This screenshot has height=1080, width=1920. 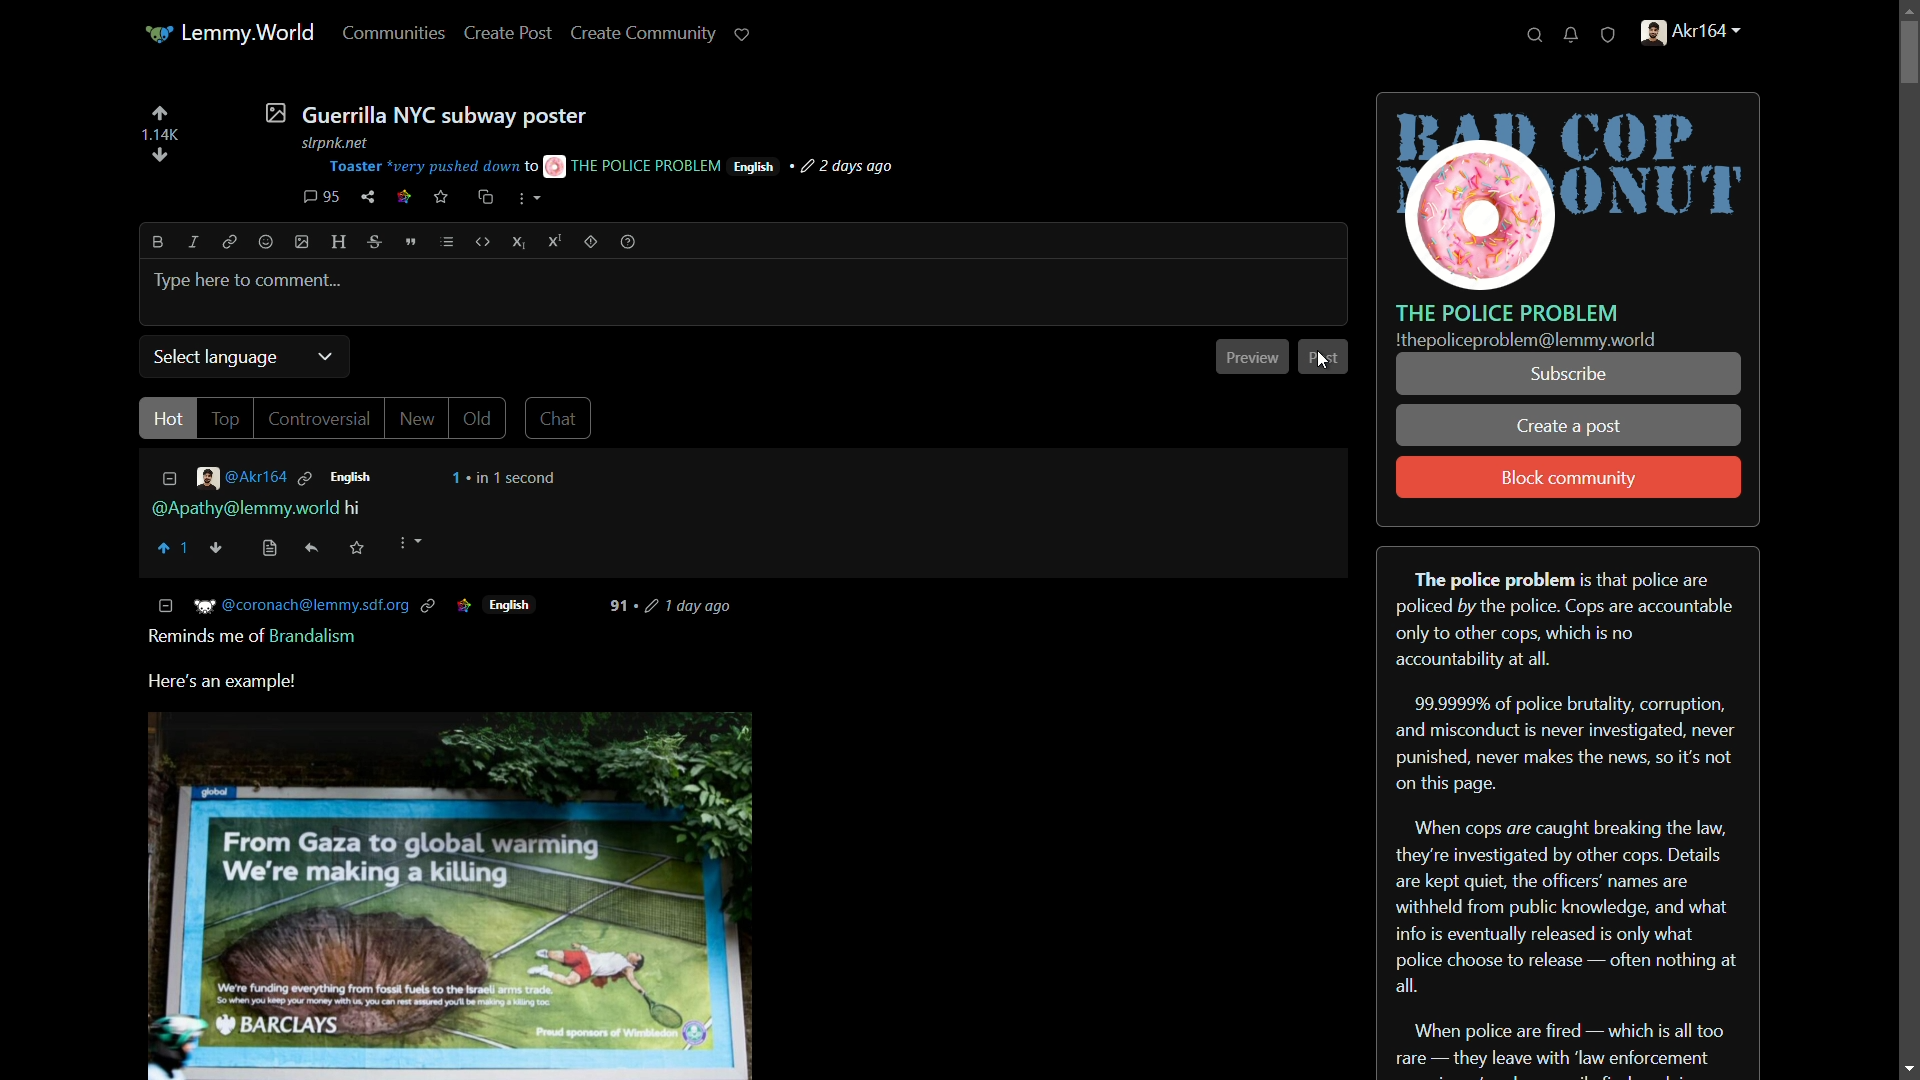 I want to click on post-time, so click(x=850, y=167).